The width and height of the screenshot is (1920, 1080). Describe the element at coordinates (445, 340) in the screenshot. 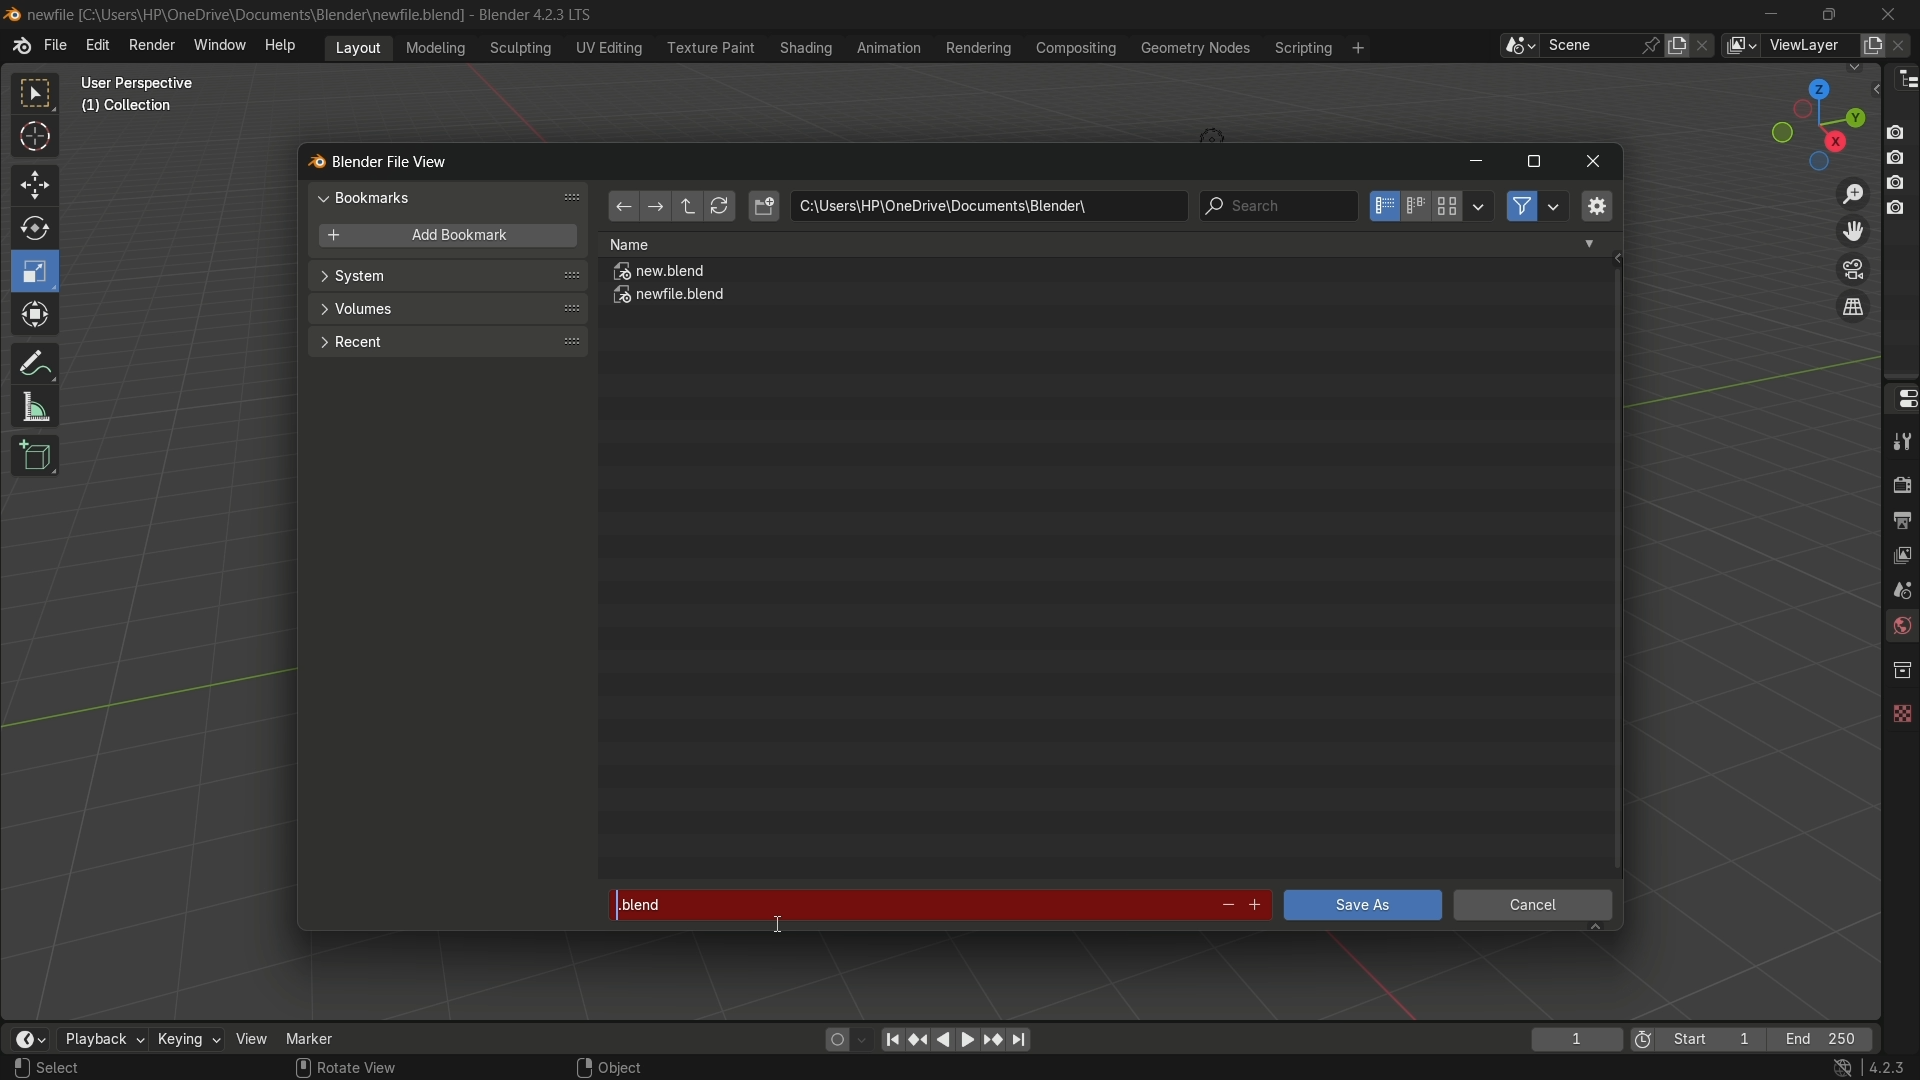

I see `recent` at that location.